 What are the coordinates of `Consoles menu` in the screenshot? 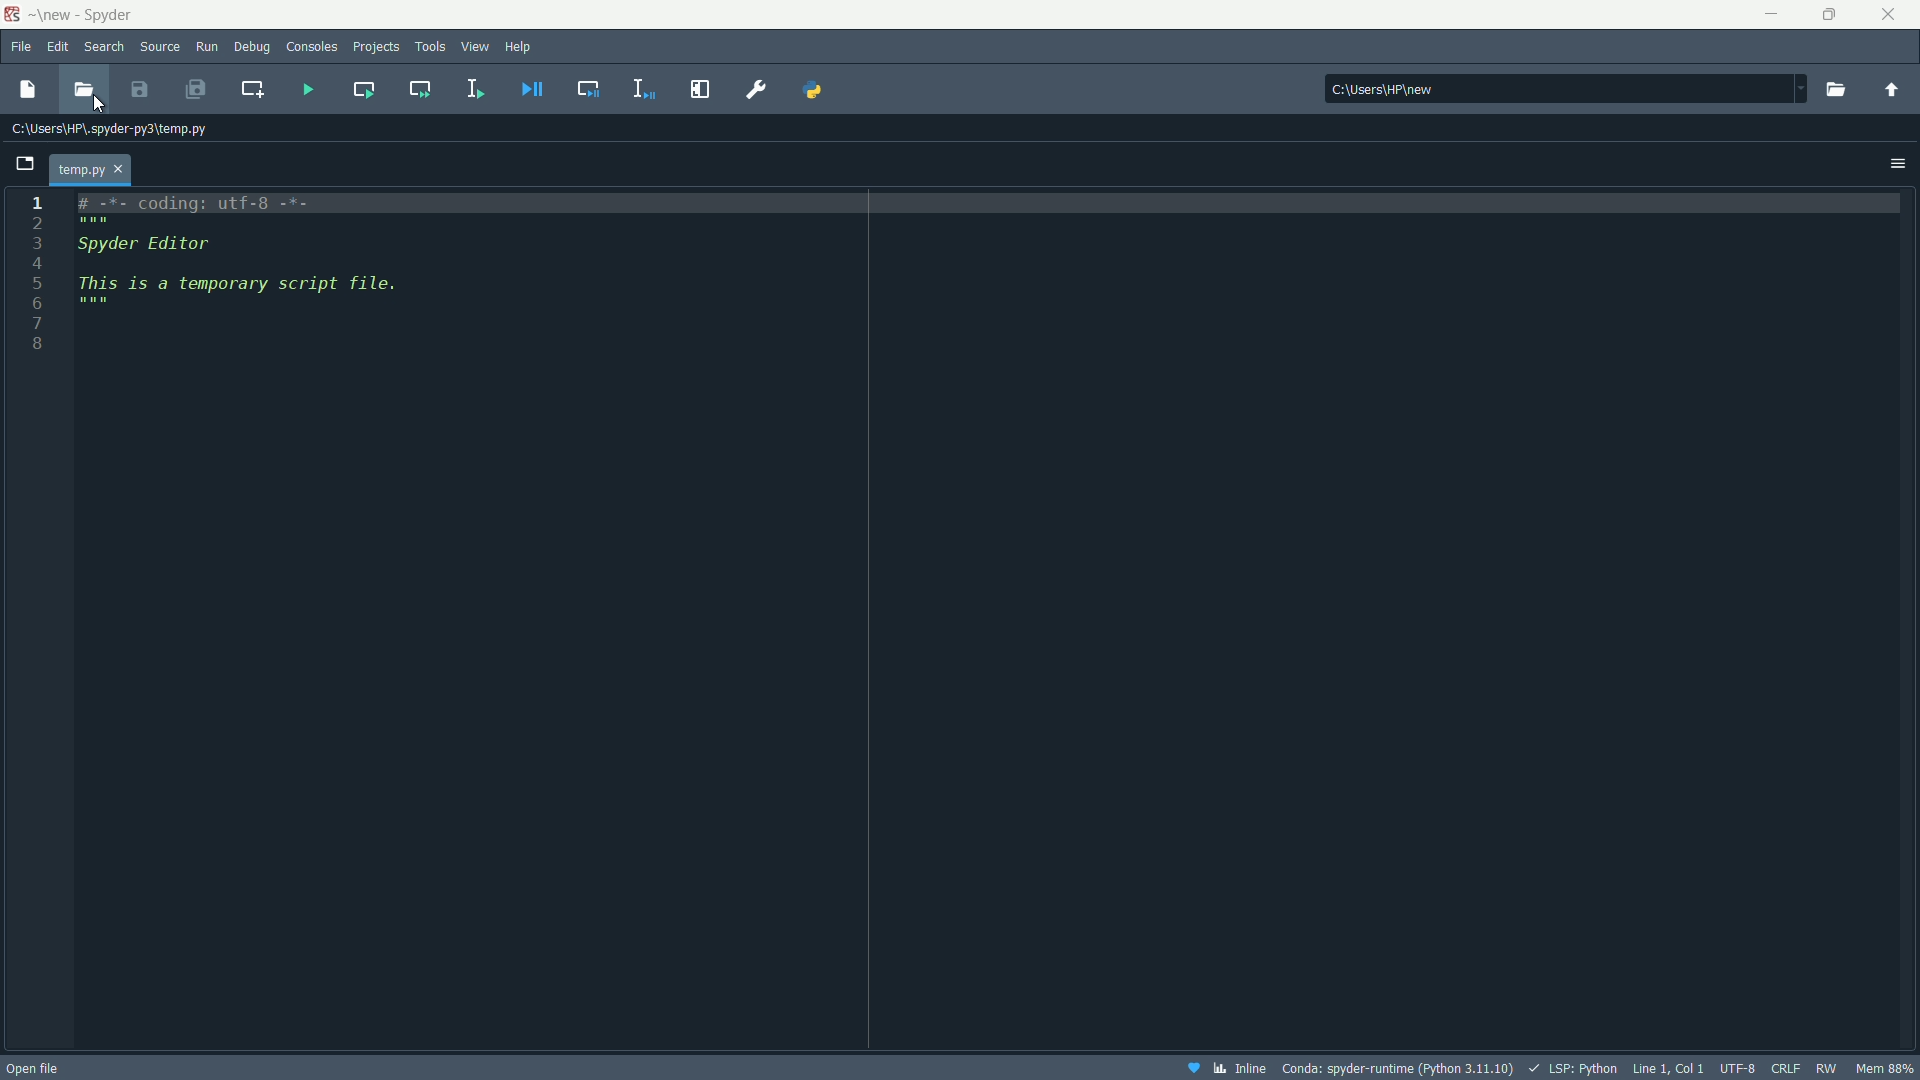 It's located at (311, 46).